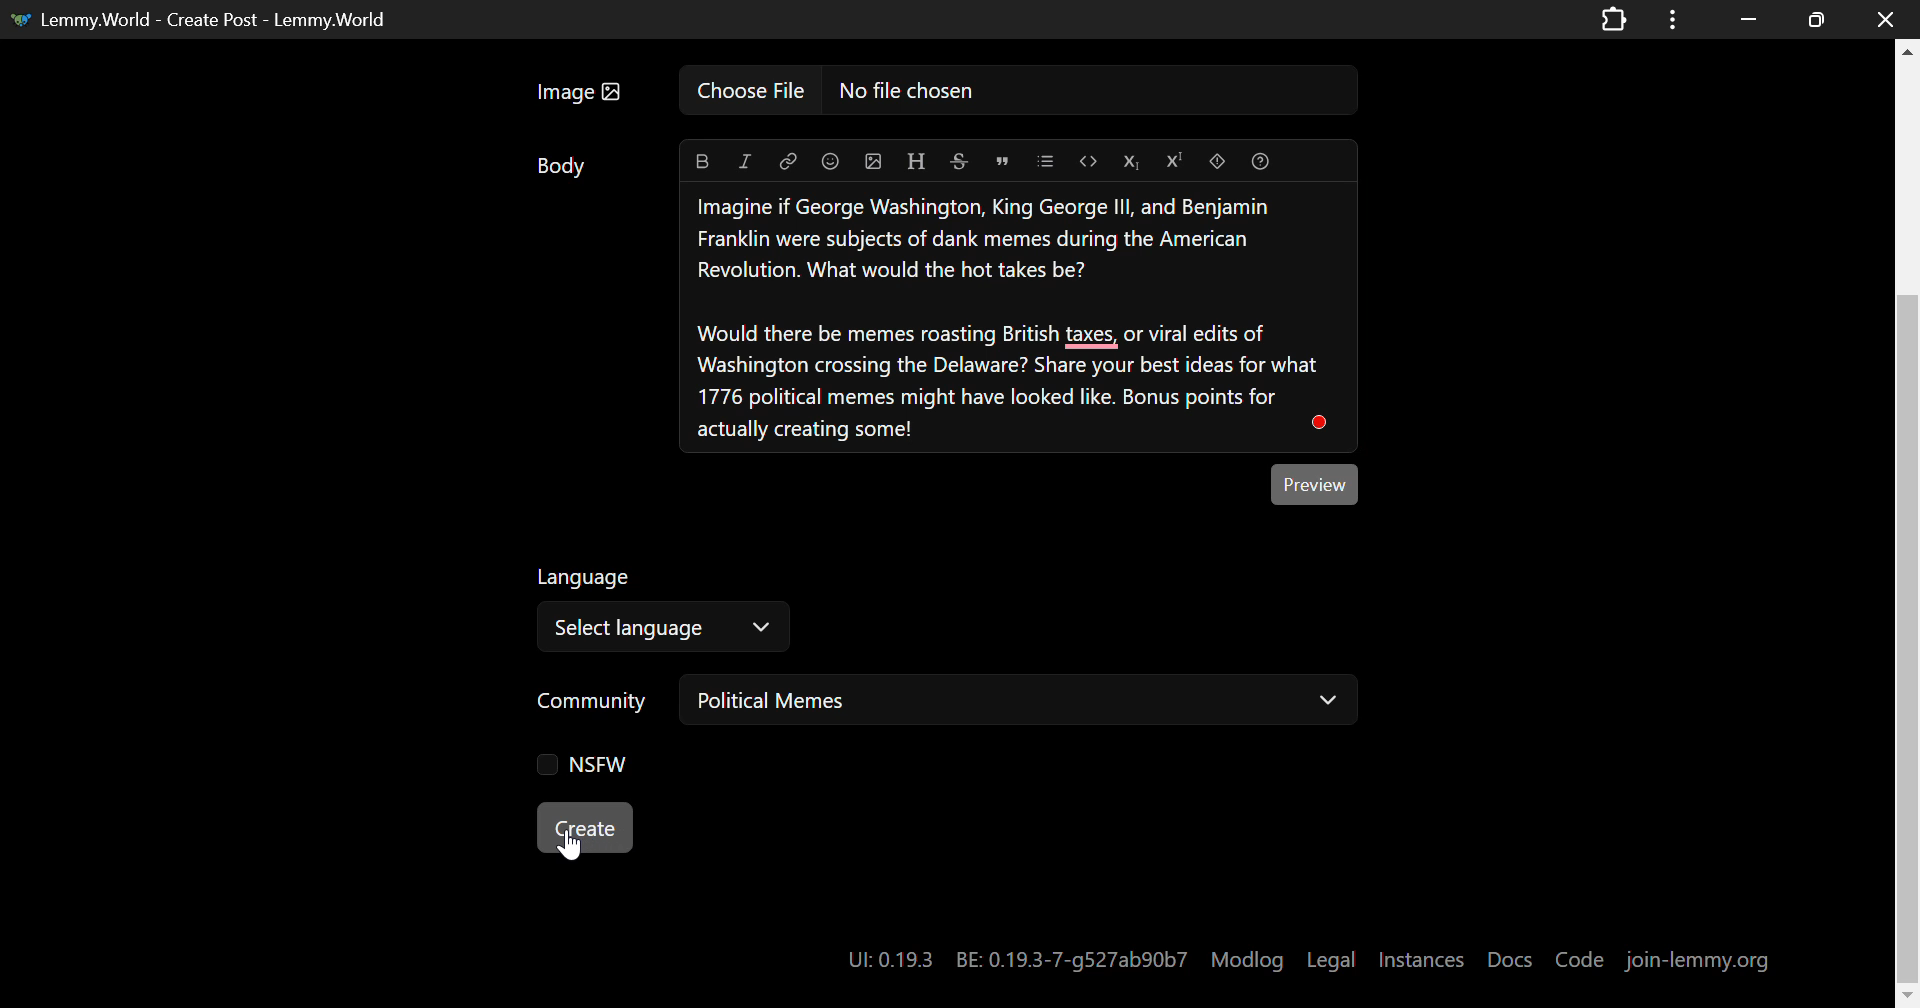 The image size is (1920, 1008). Describe the element at coordinates (947, 701) in the screenshot. I see `Select Post Community` at that location.